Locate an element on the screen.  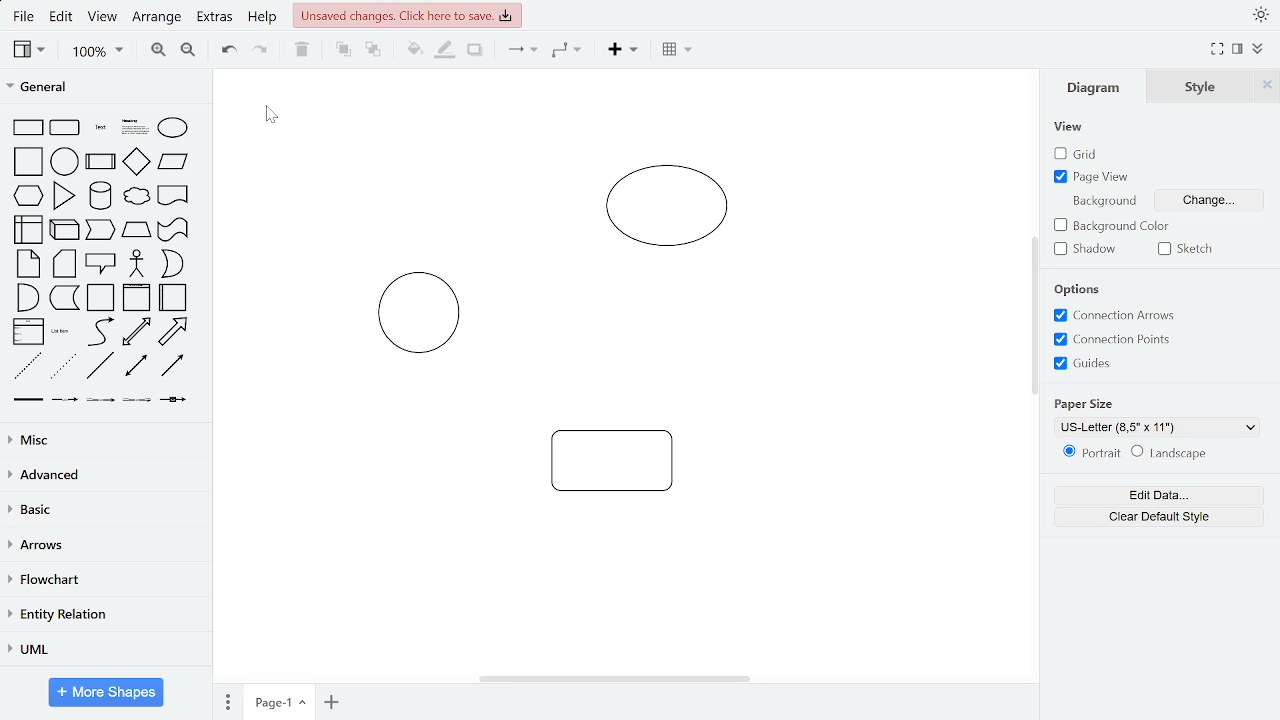
connector is located at coordinates (520, 53).